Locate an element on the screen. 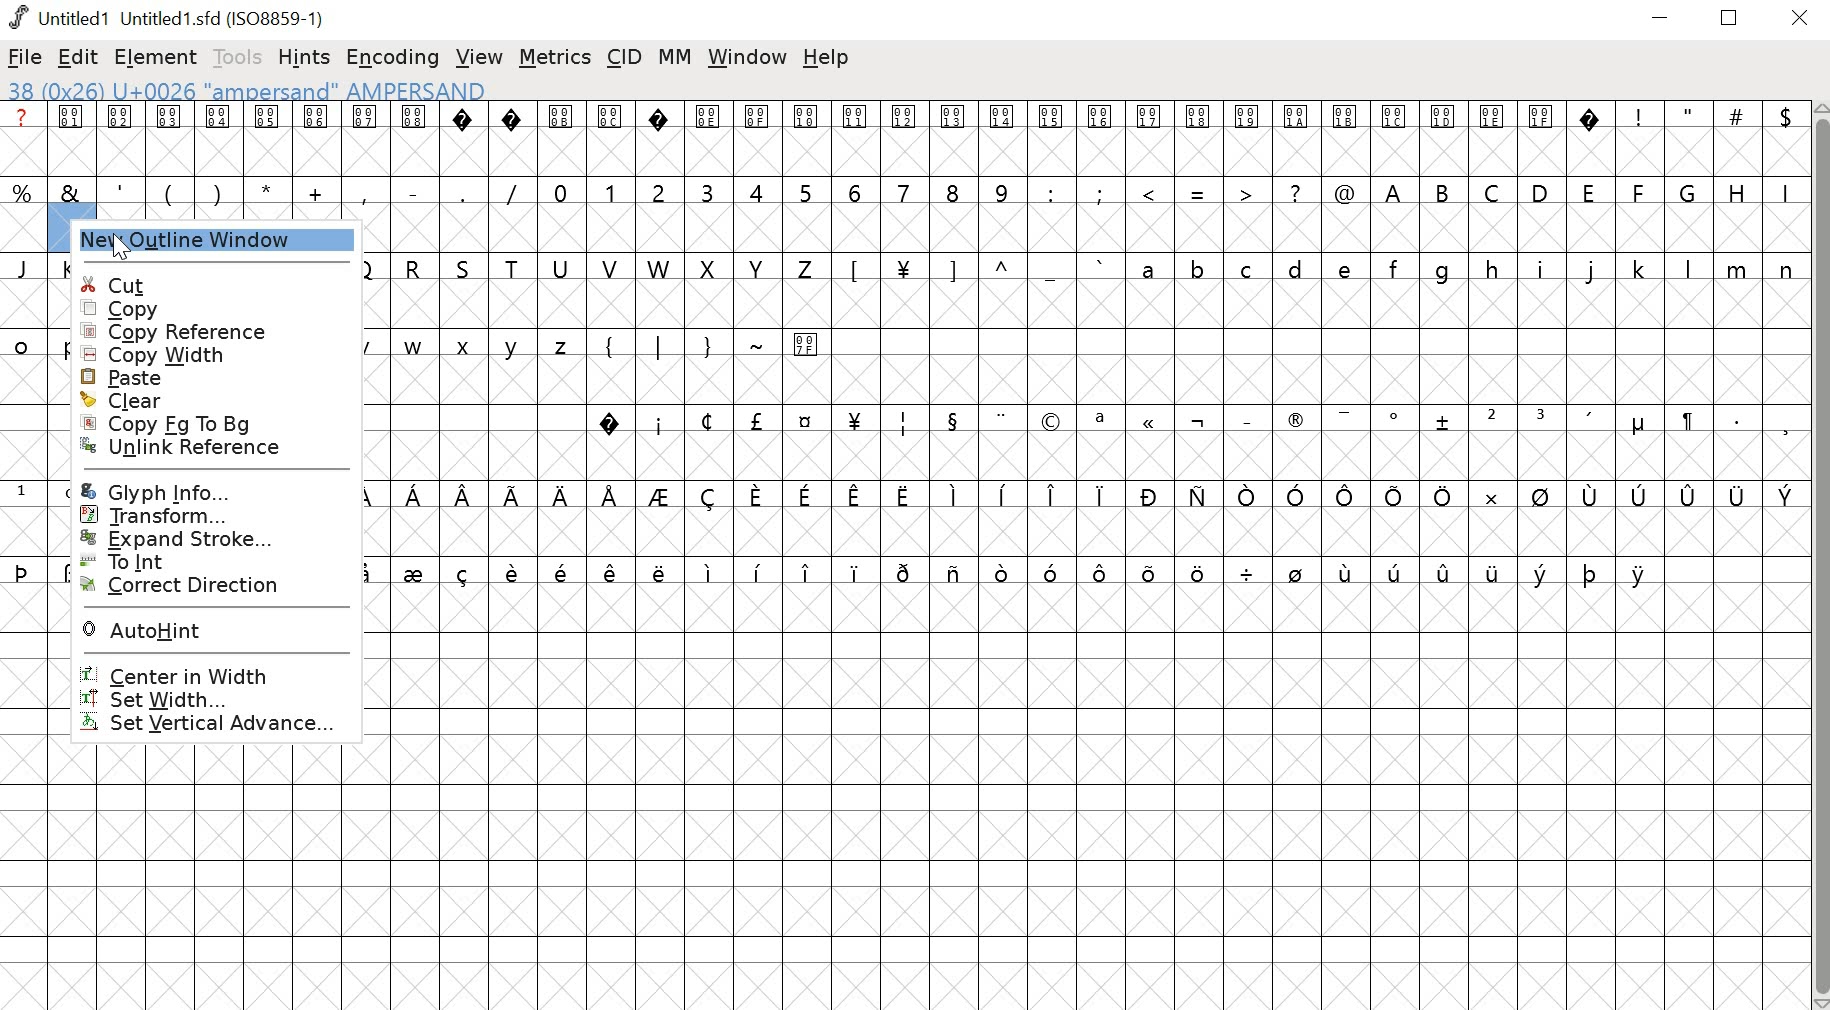 This screenshot has width=1830, height=1010. a is located at coordinates (1101, 419).